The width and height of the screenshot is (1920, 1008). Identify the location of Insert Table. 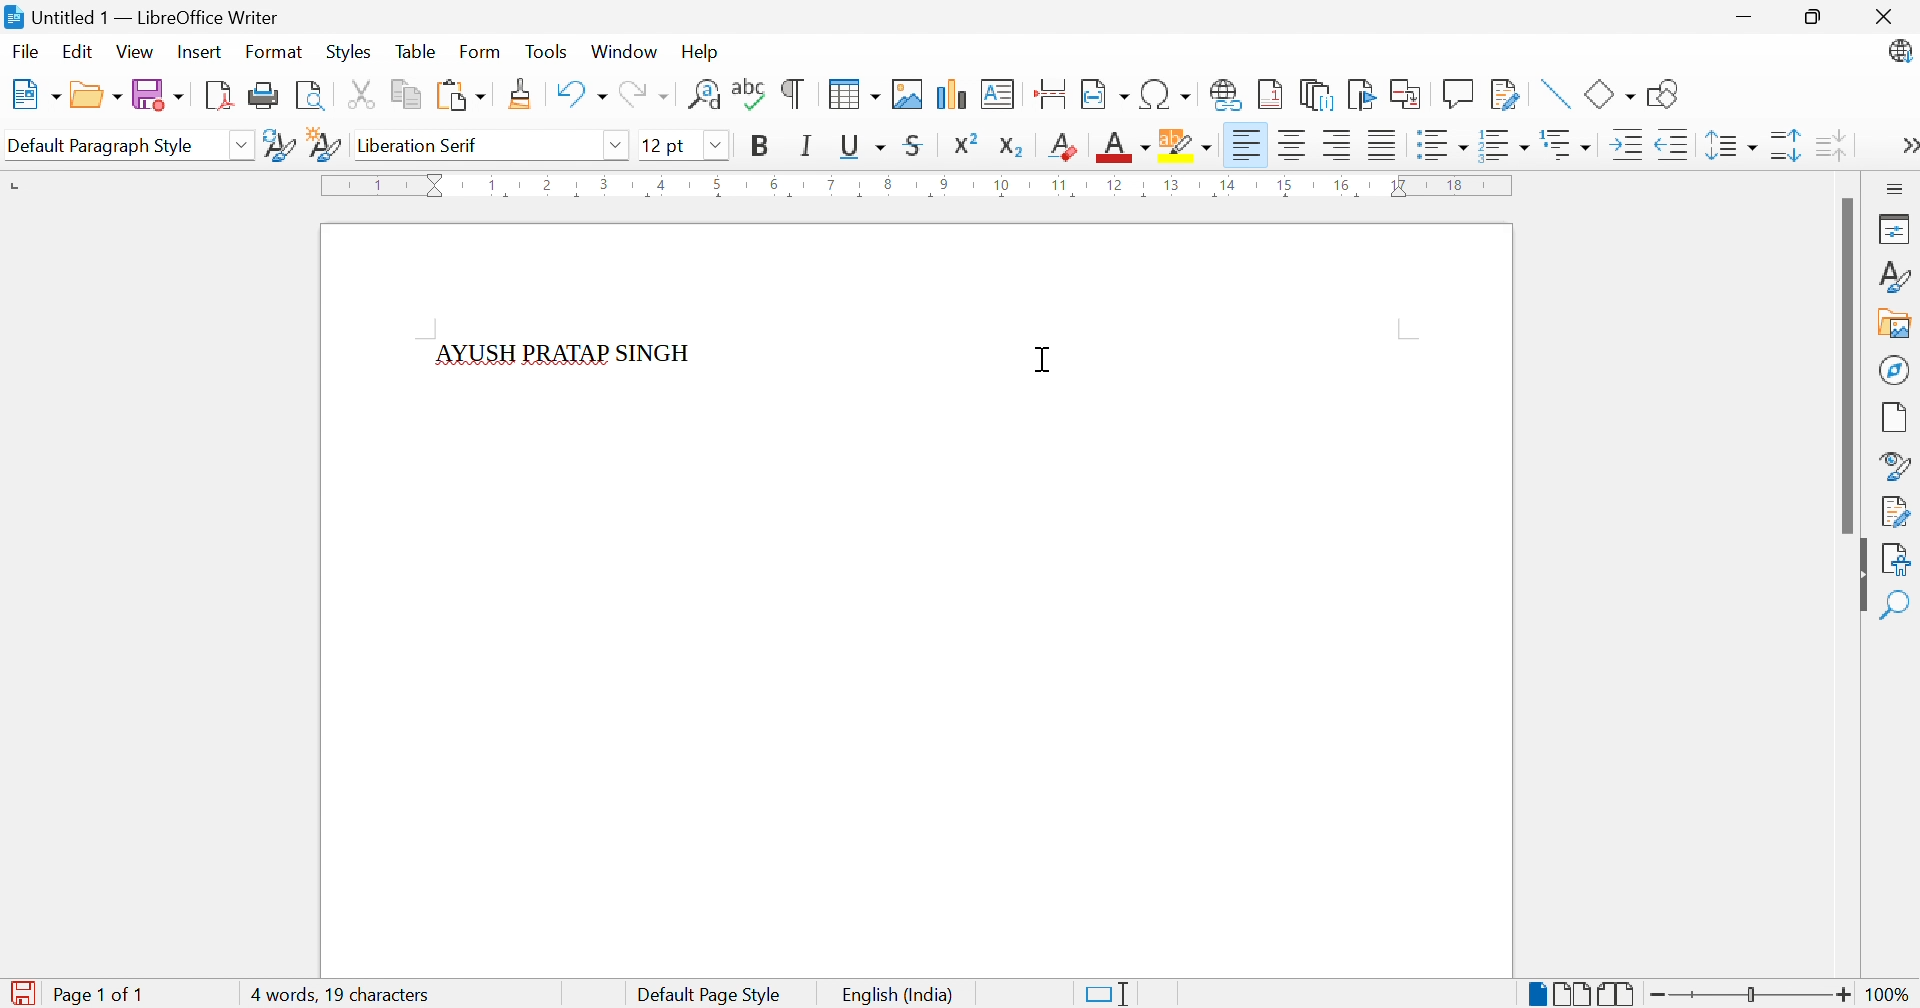
(854, 96).